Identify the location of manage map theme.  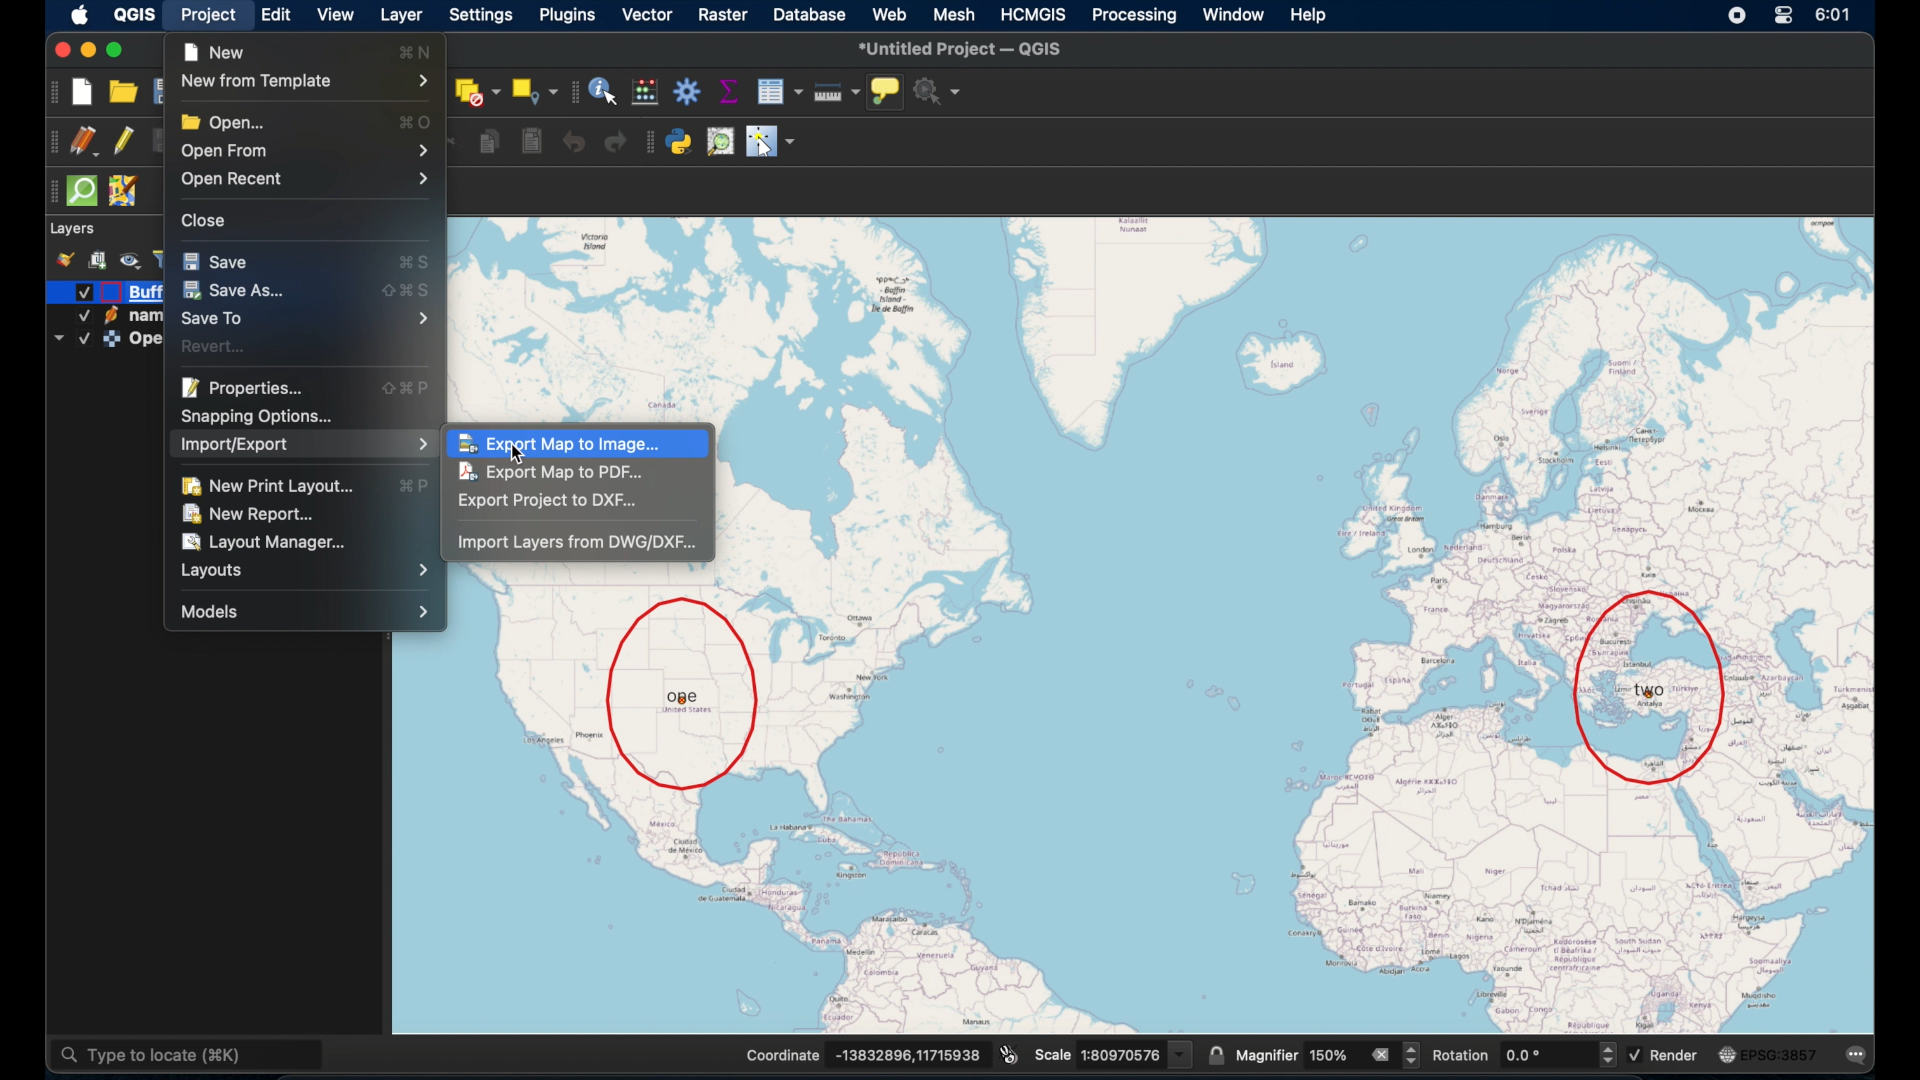
(131, 261).